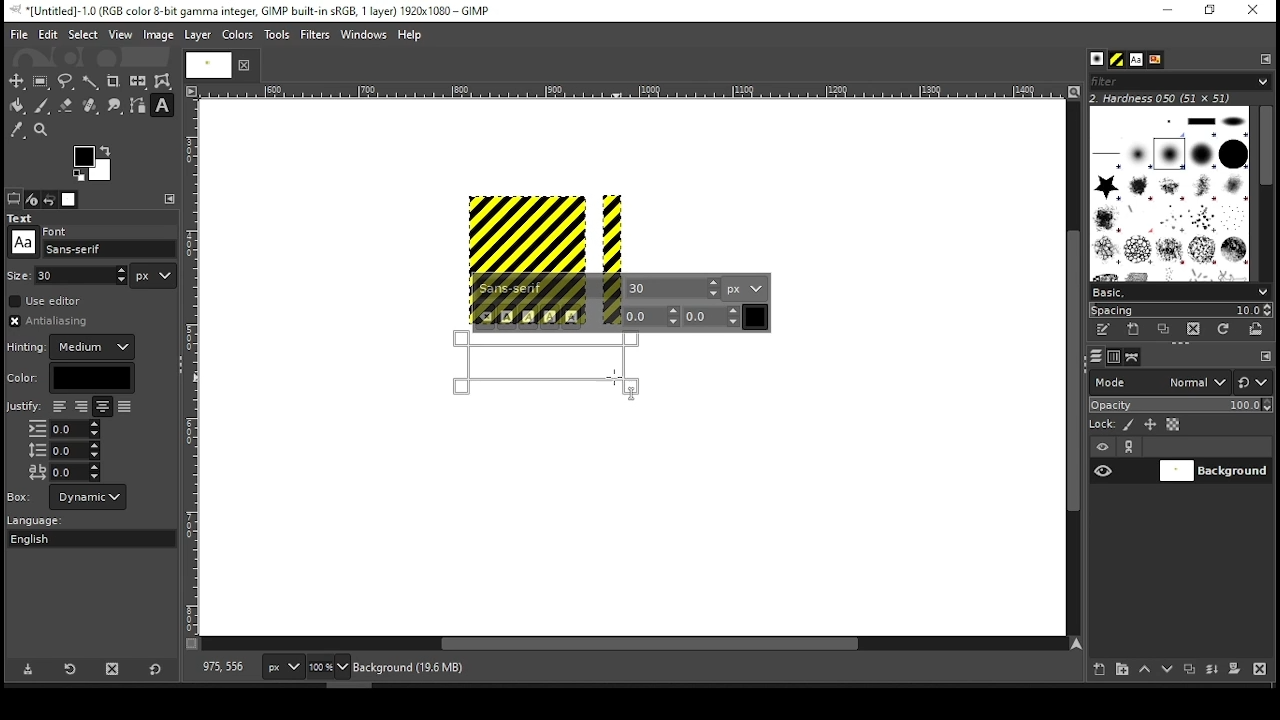 The width and height of the screenshot is (1280, 720). Describe the element at coordinates (1180, 310) in the screenshot. I see `spacing` at that location.